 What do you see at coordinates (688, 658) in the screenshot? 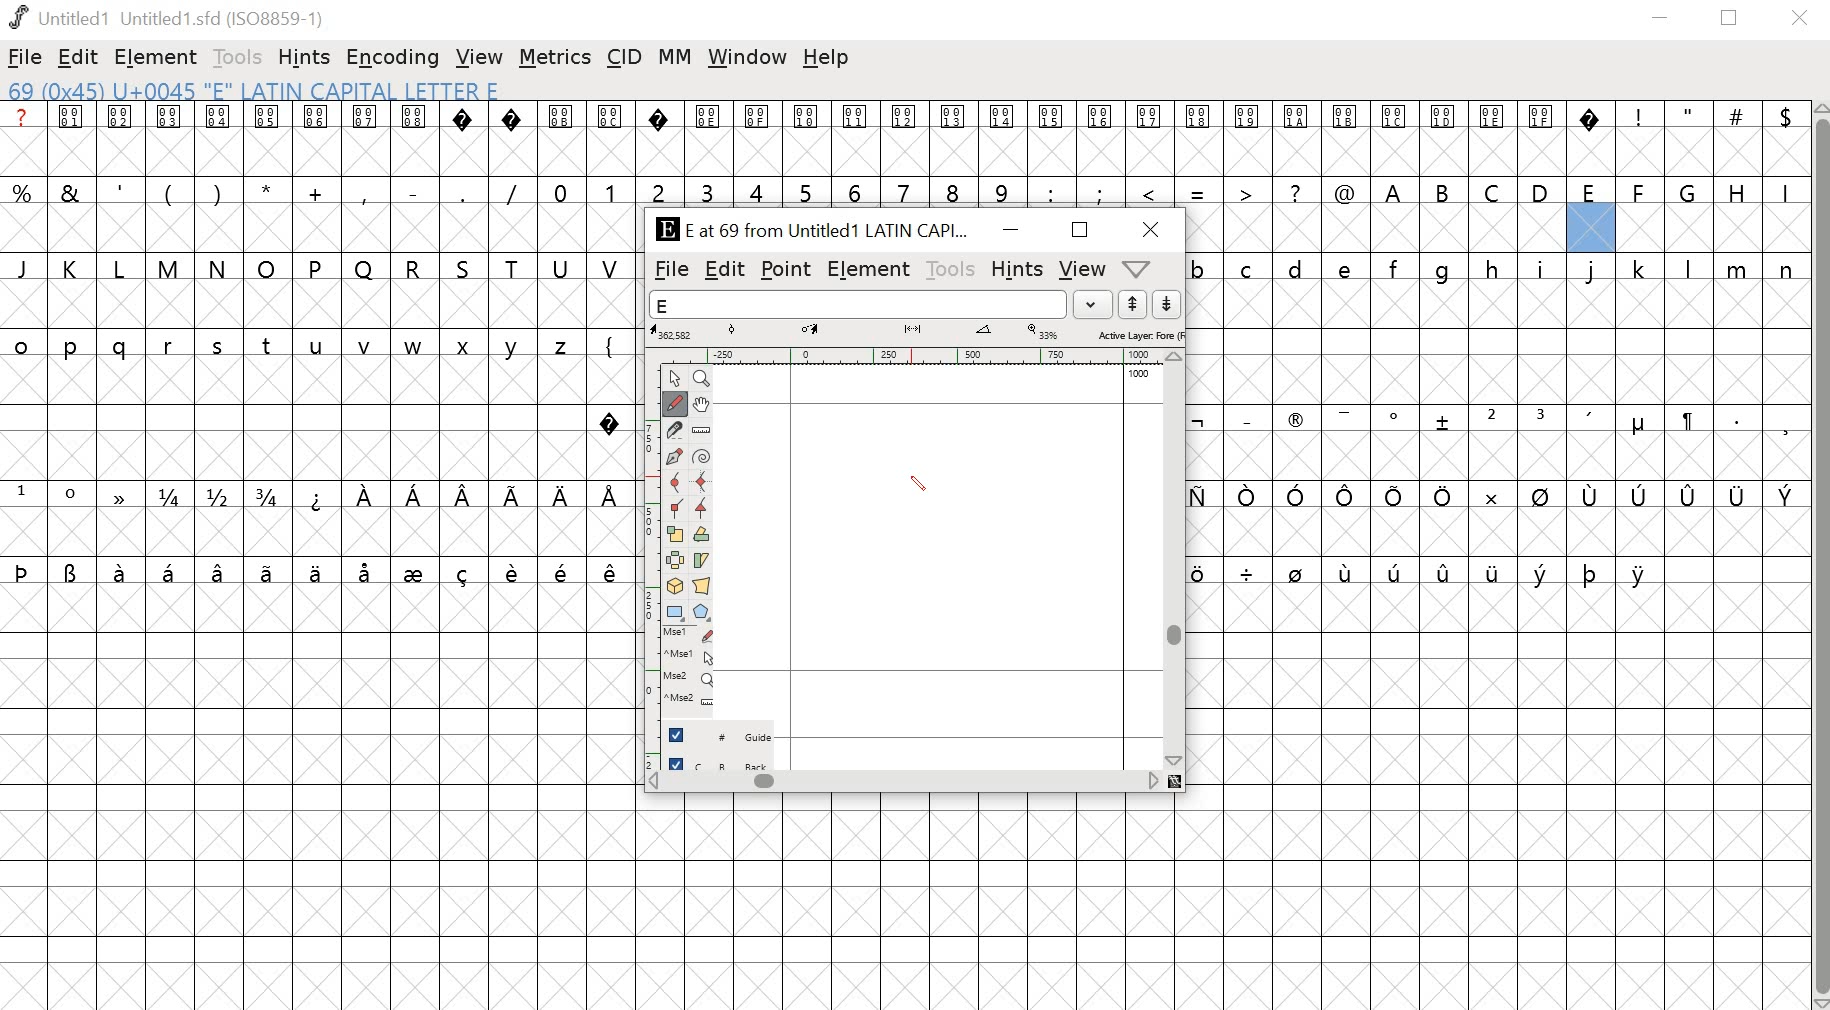
I see `Mouse left button + Ctrl` at bounding box center [688, 658].